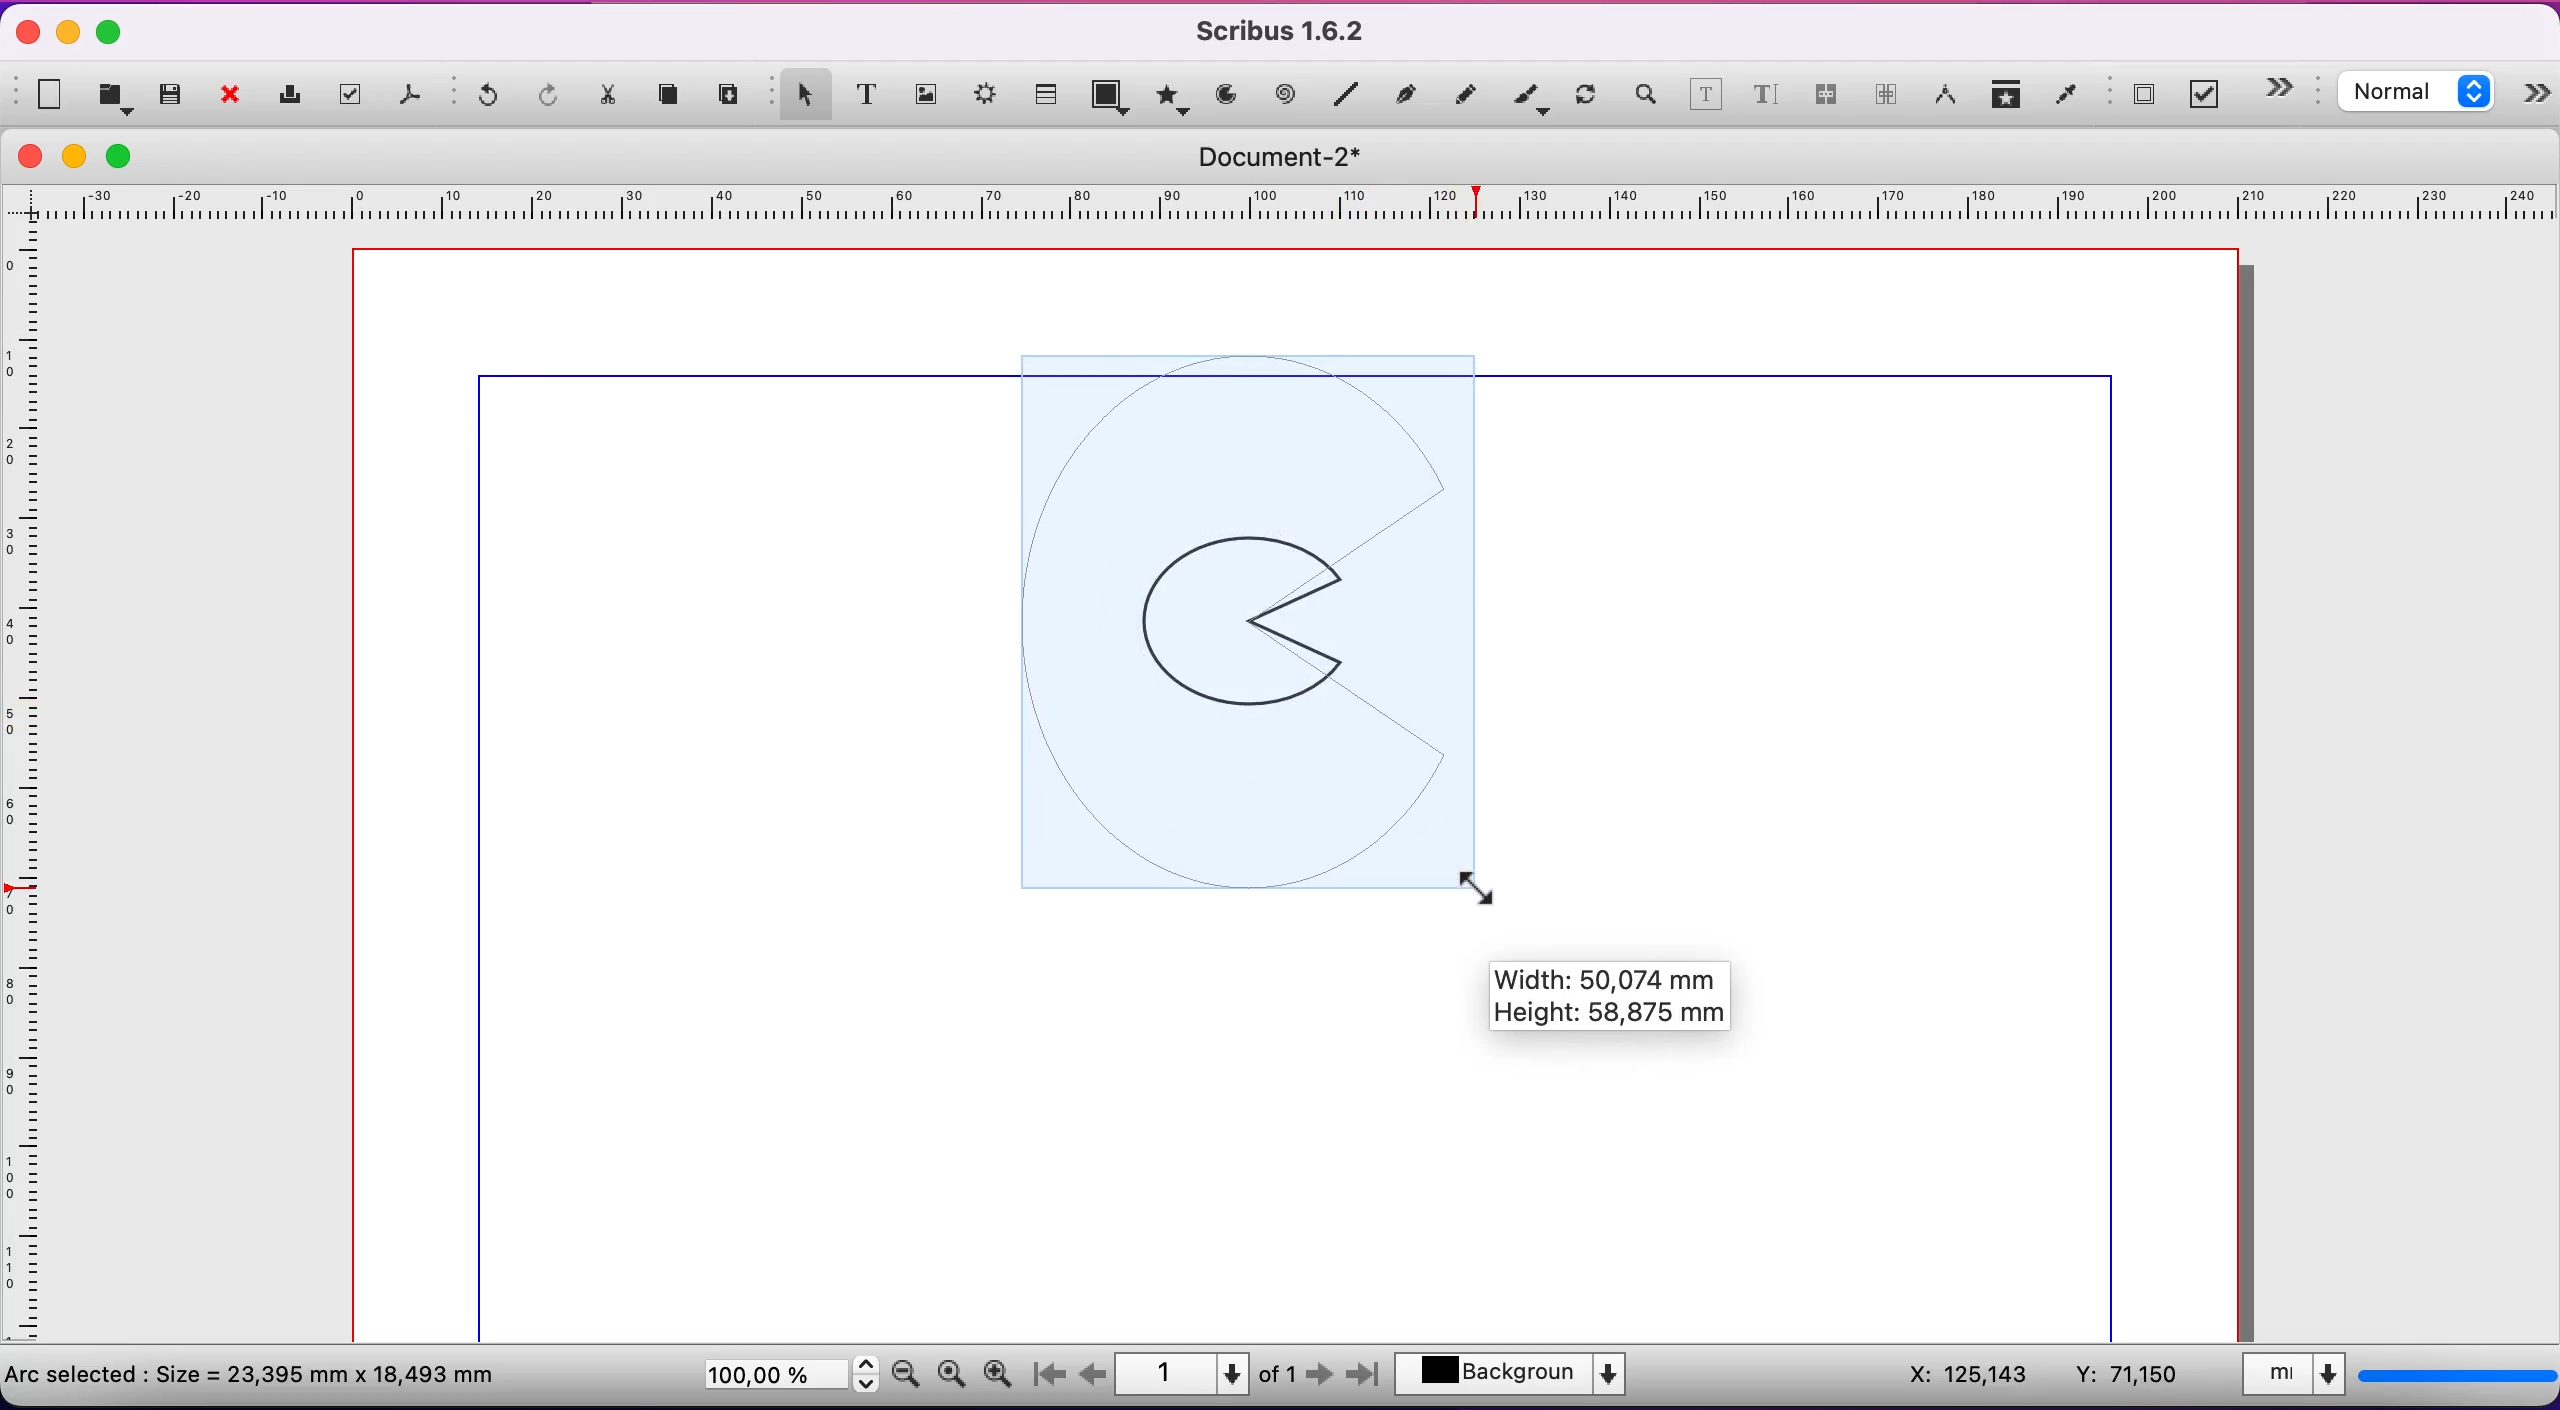 The image size is (2560, 1410). What do you see at coordinates (236, 97) in the screenshot?
I see `close` at bounding box center [236, 97].